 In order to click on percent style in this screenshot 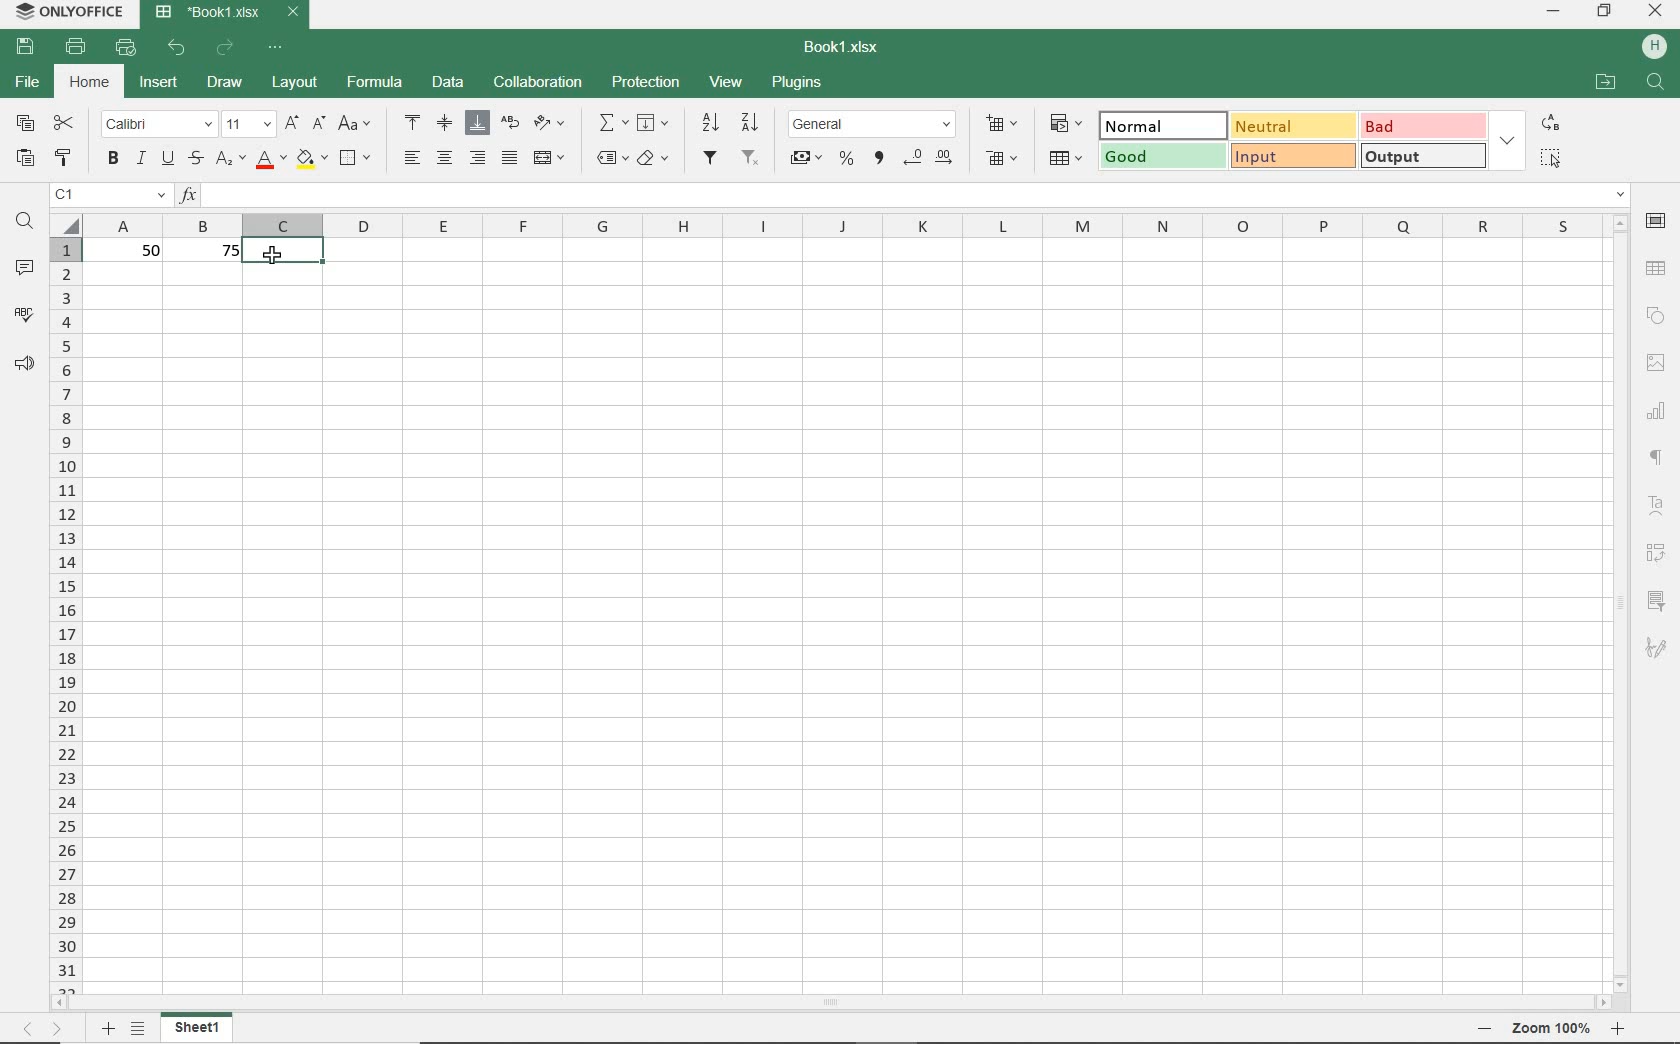, I will do `click(848, 160)`.